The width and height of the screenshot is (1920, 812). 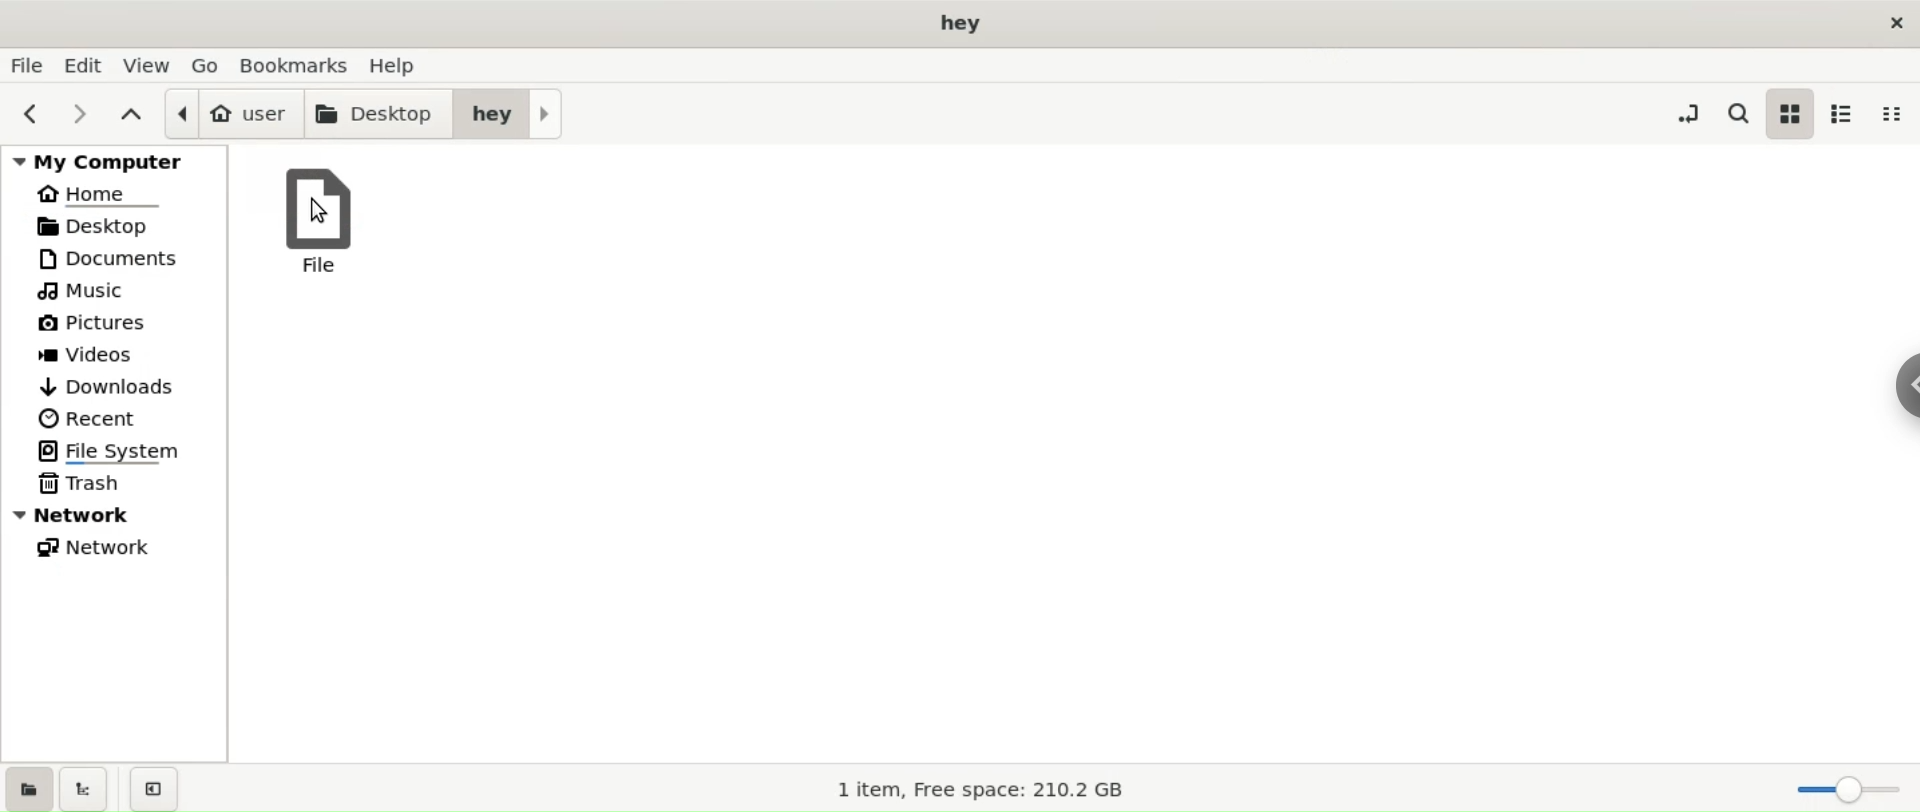 What do you see at coordinates (117, 514) in the screenshot?
I see `network` at bounding box center [117, 514].